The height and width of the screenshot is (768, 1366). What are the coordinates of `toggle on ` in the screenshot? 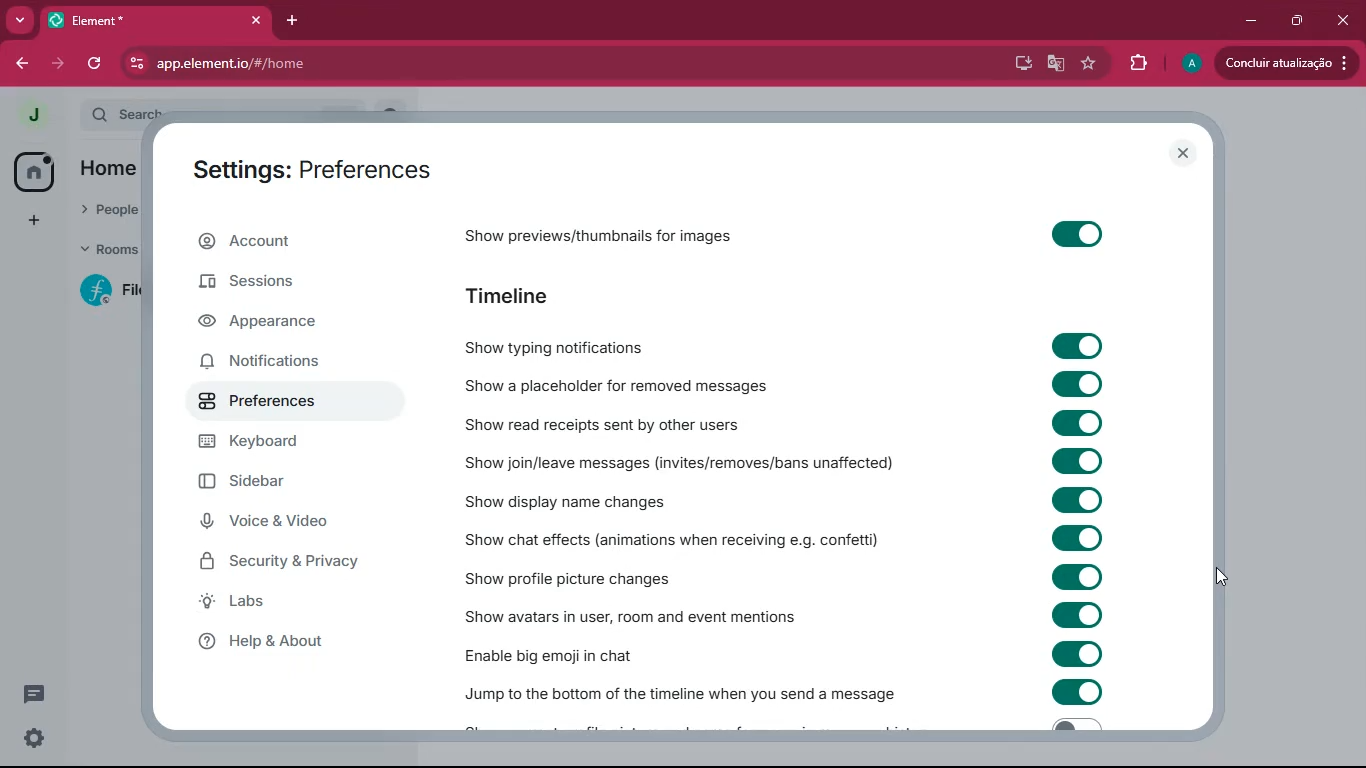 It's located at (1076, 422).